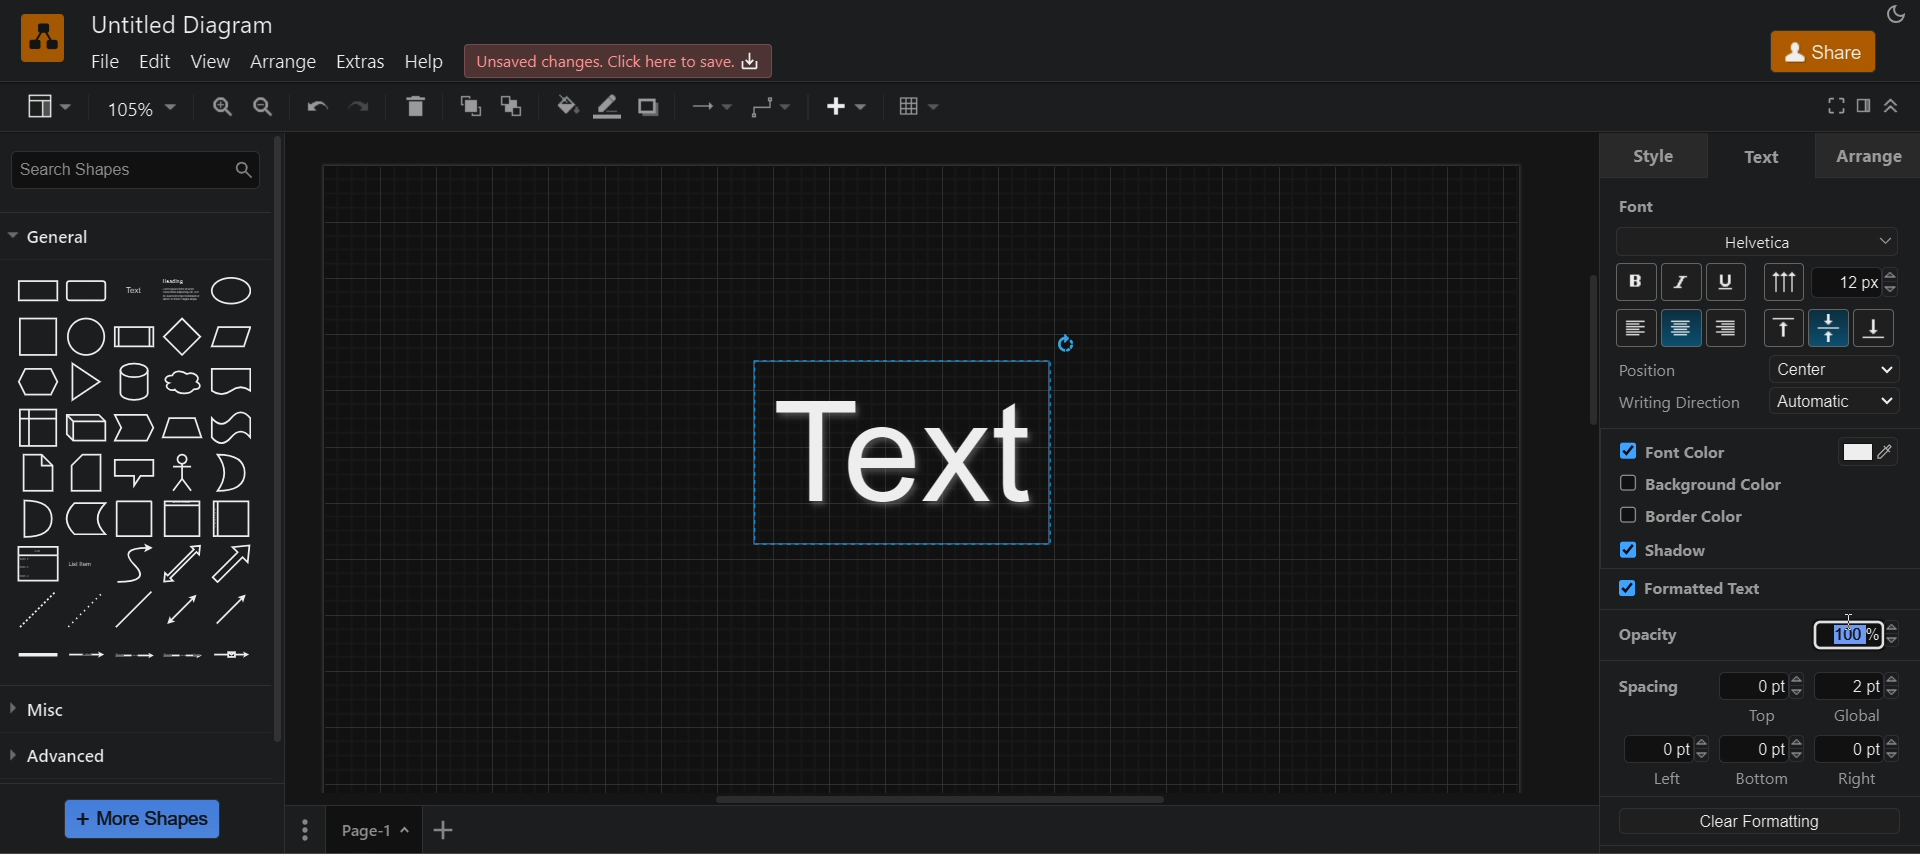 This screenshot has width=1920, height=854. What do you see at coordinates (38, 473) in the screenshot?
I see `note` at bounding box center [38, 473].